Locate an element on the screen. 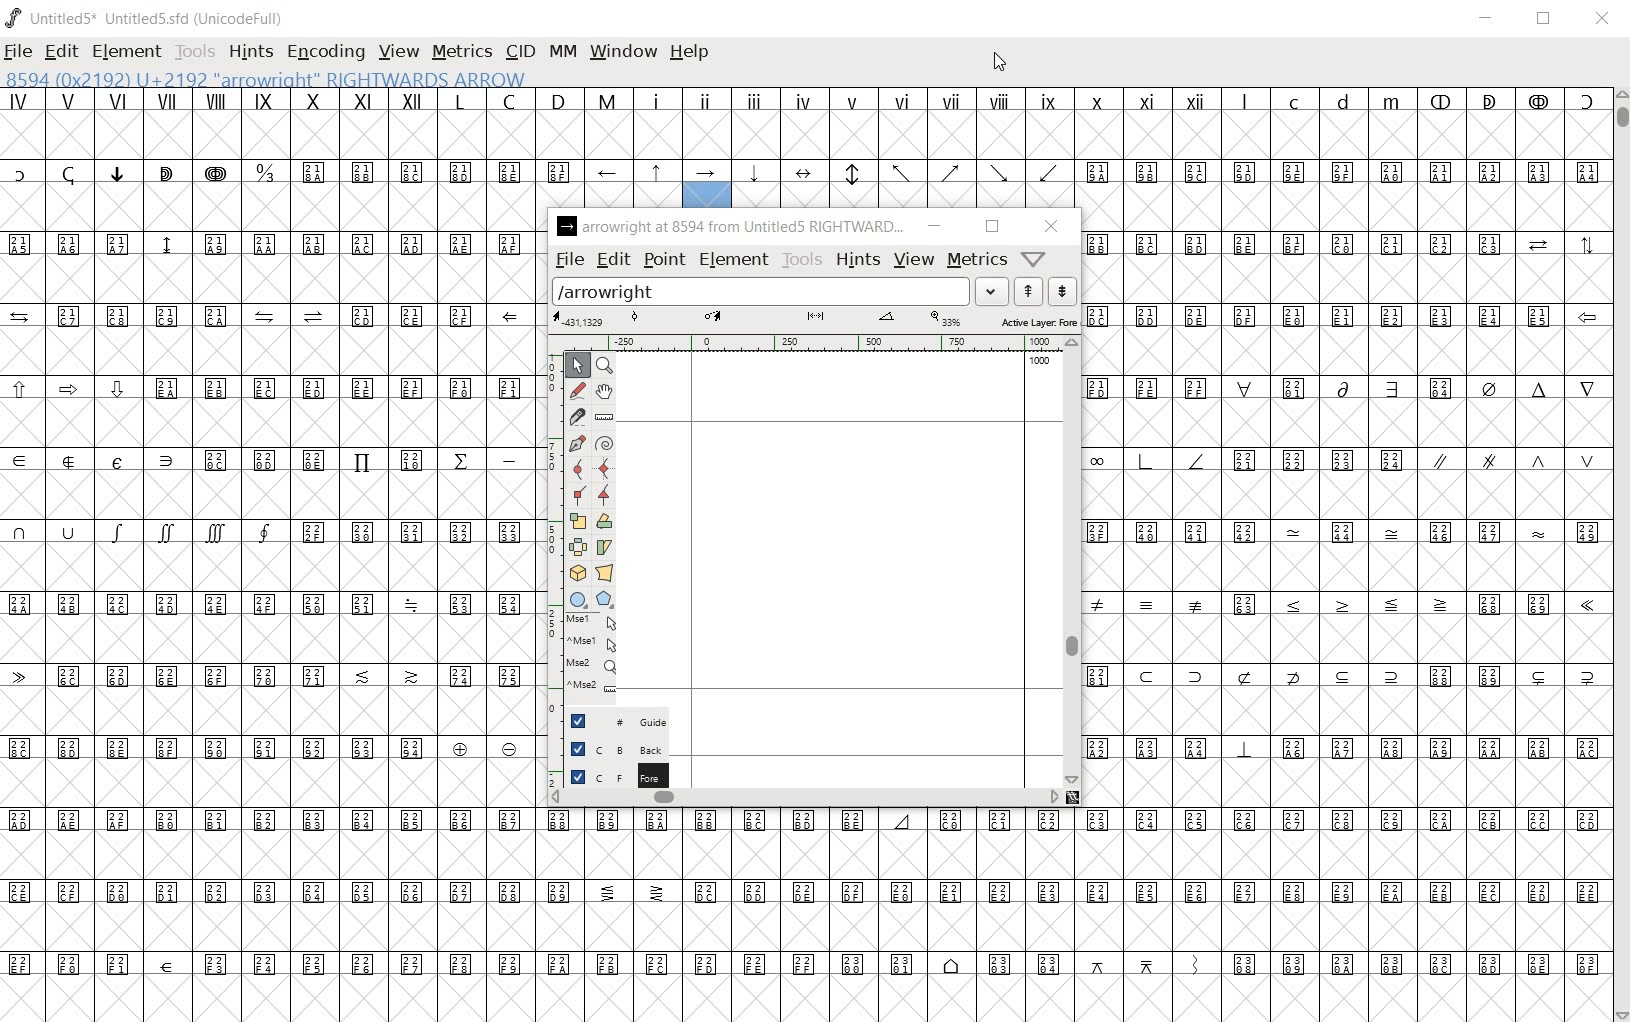 This screenshot has height=1022, width=1630. load word list is located at coordinates (778, 291).